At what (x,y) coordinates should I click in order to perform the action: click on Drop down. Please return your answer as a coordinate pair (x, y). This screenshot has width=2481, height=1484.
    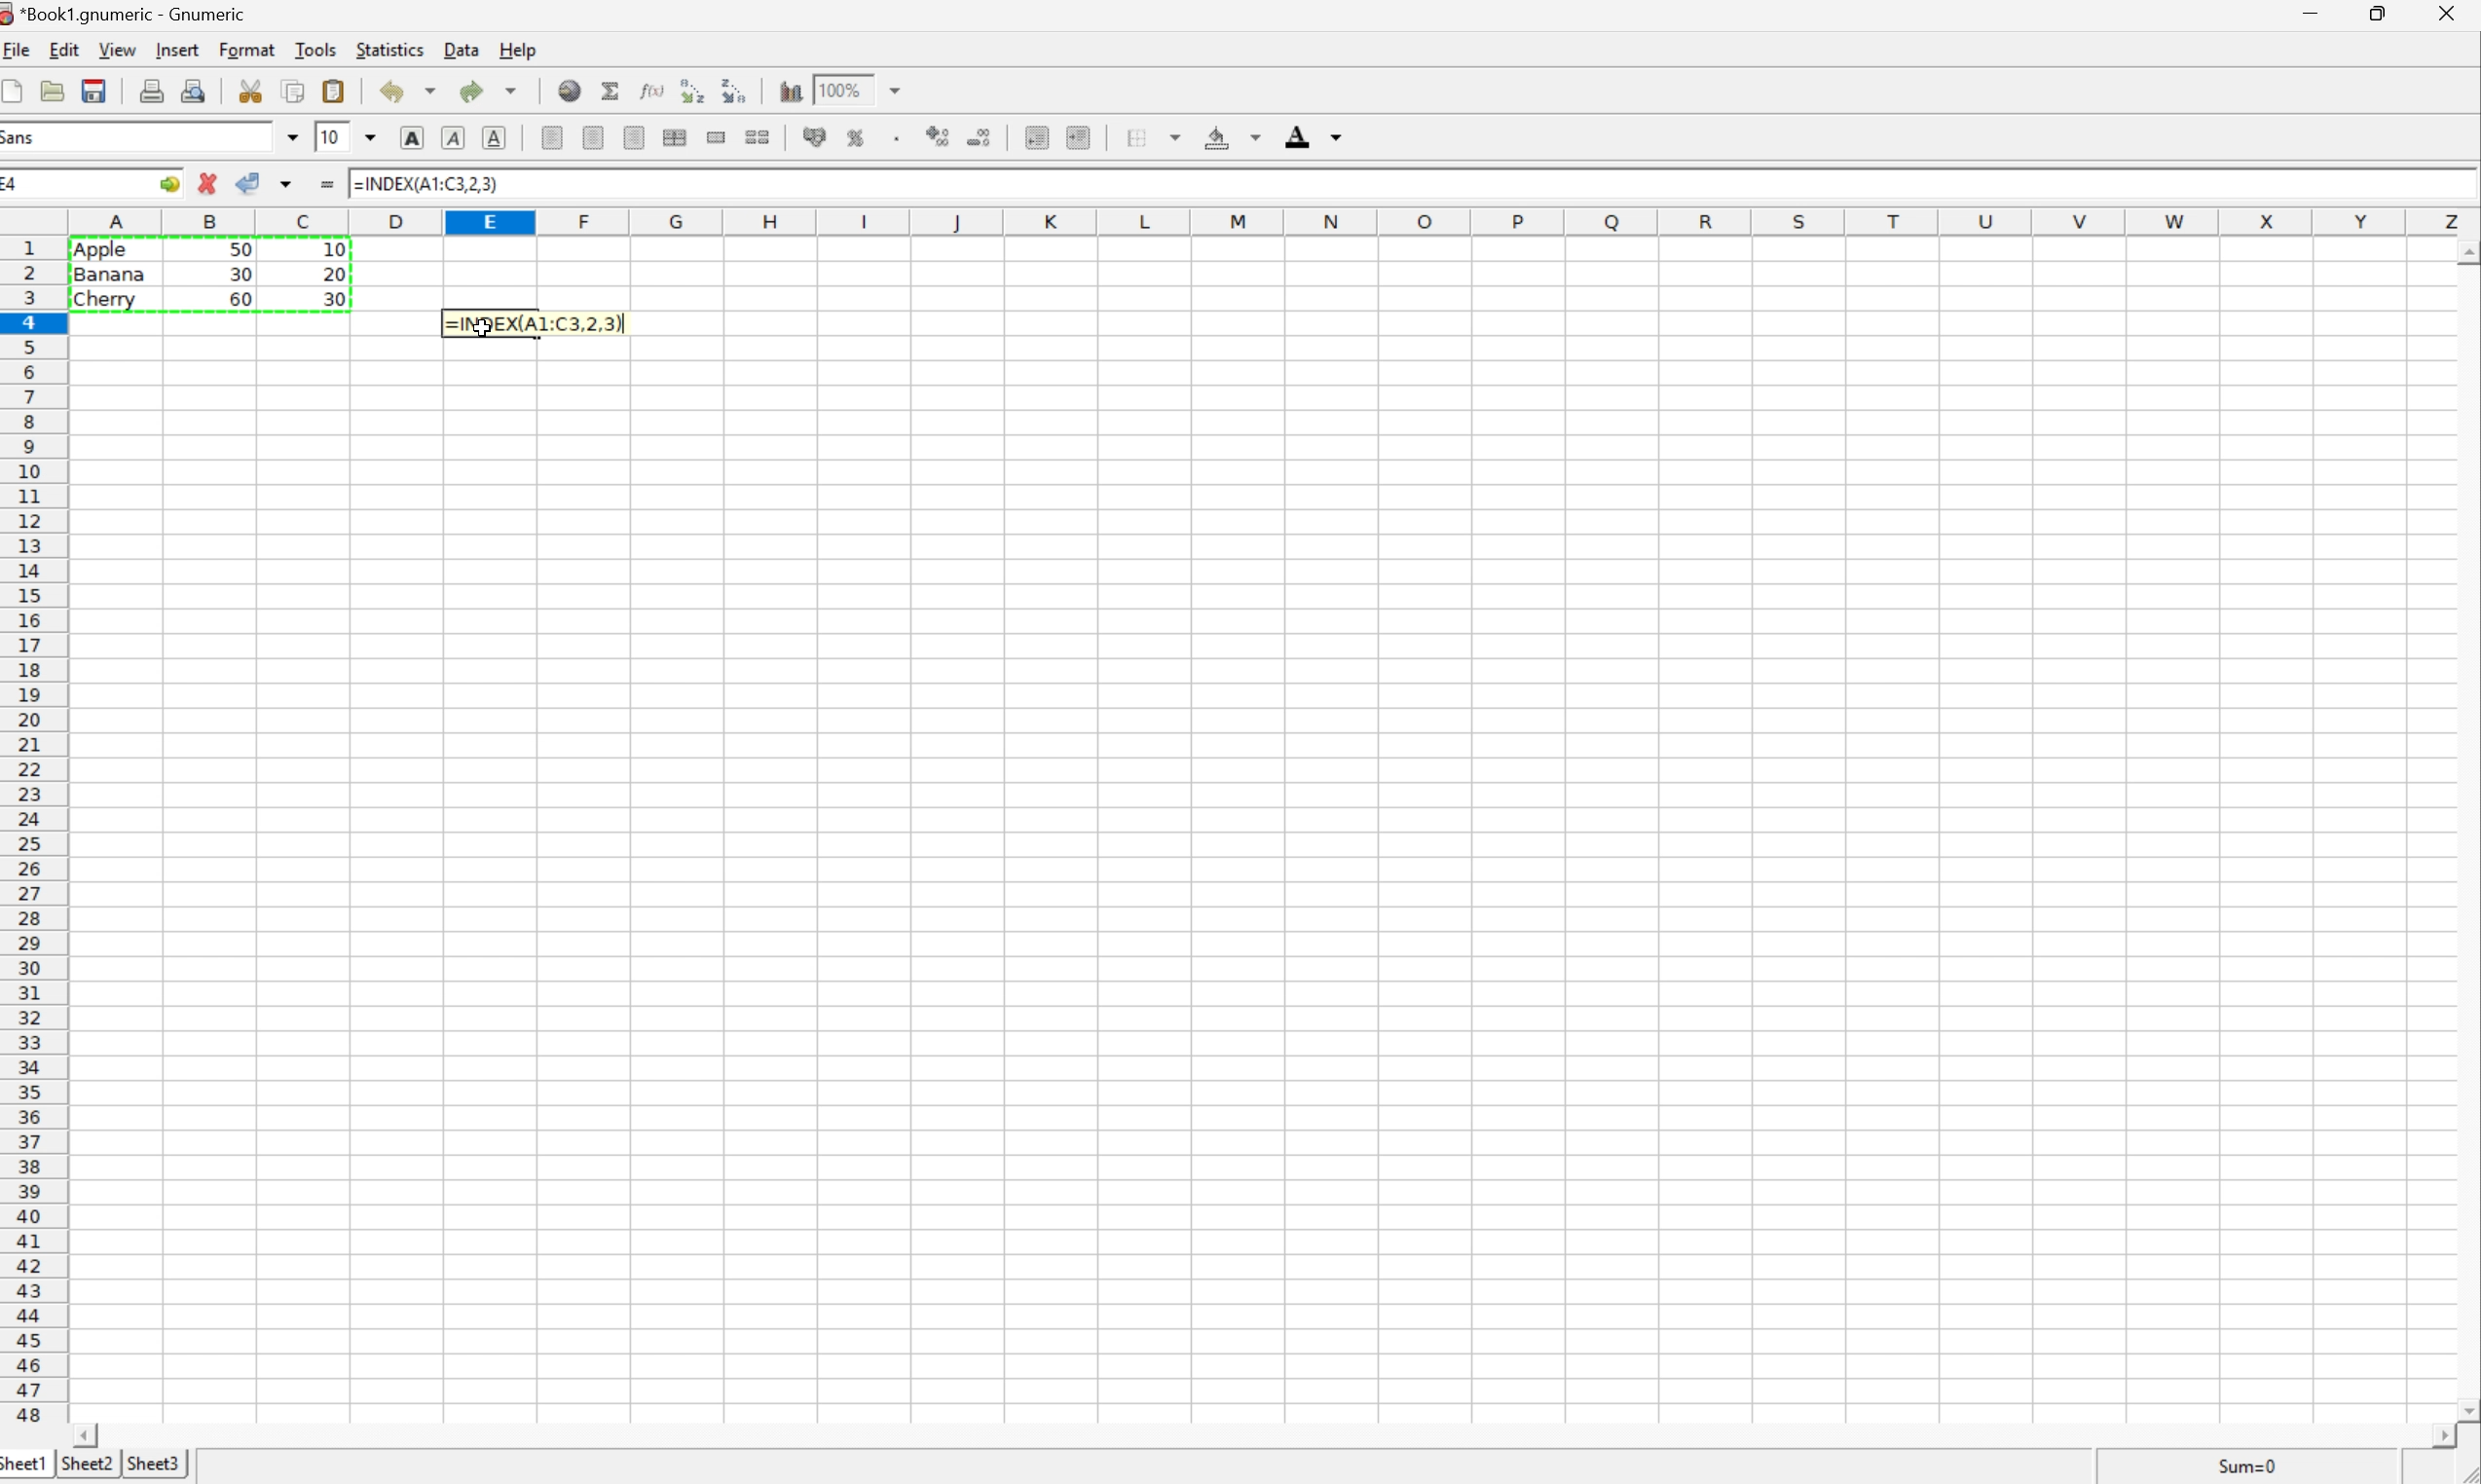
    Looking at the image, I should click on (898, 89).